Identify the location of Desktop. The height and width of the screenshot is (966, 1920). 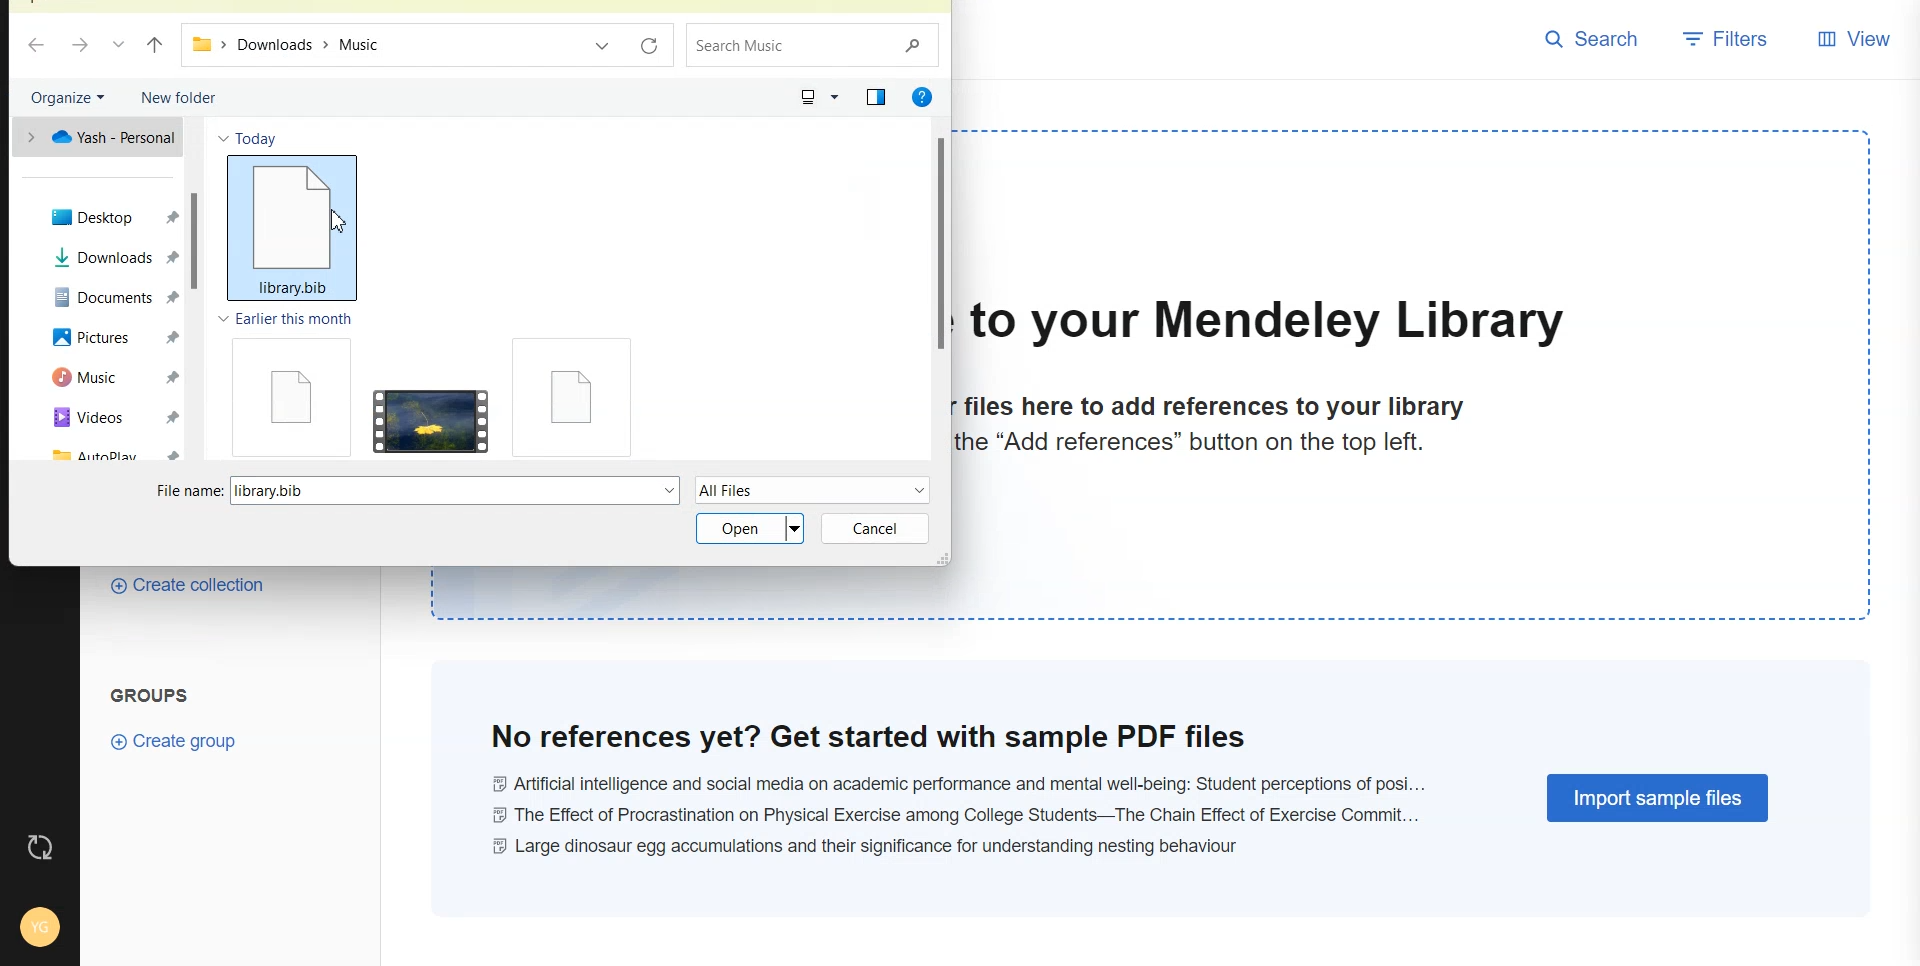
(105, 216).